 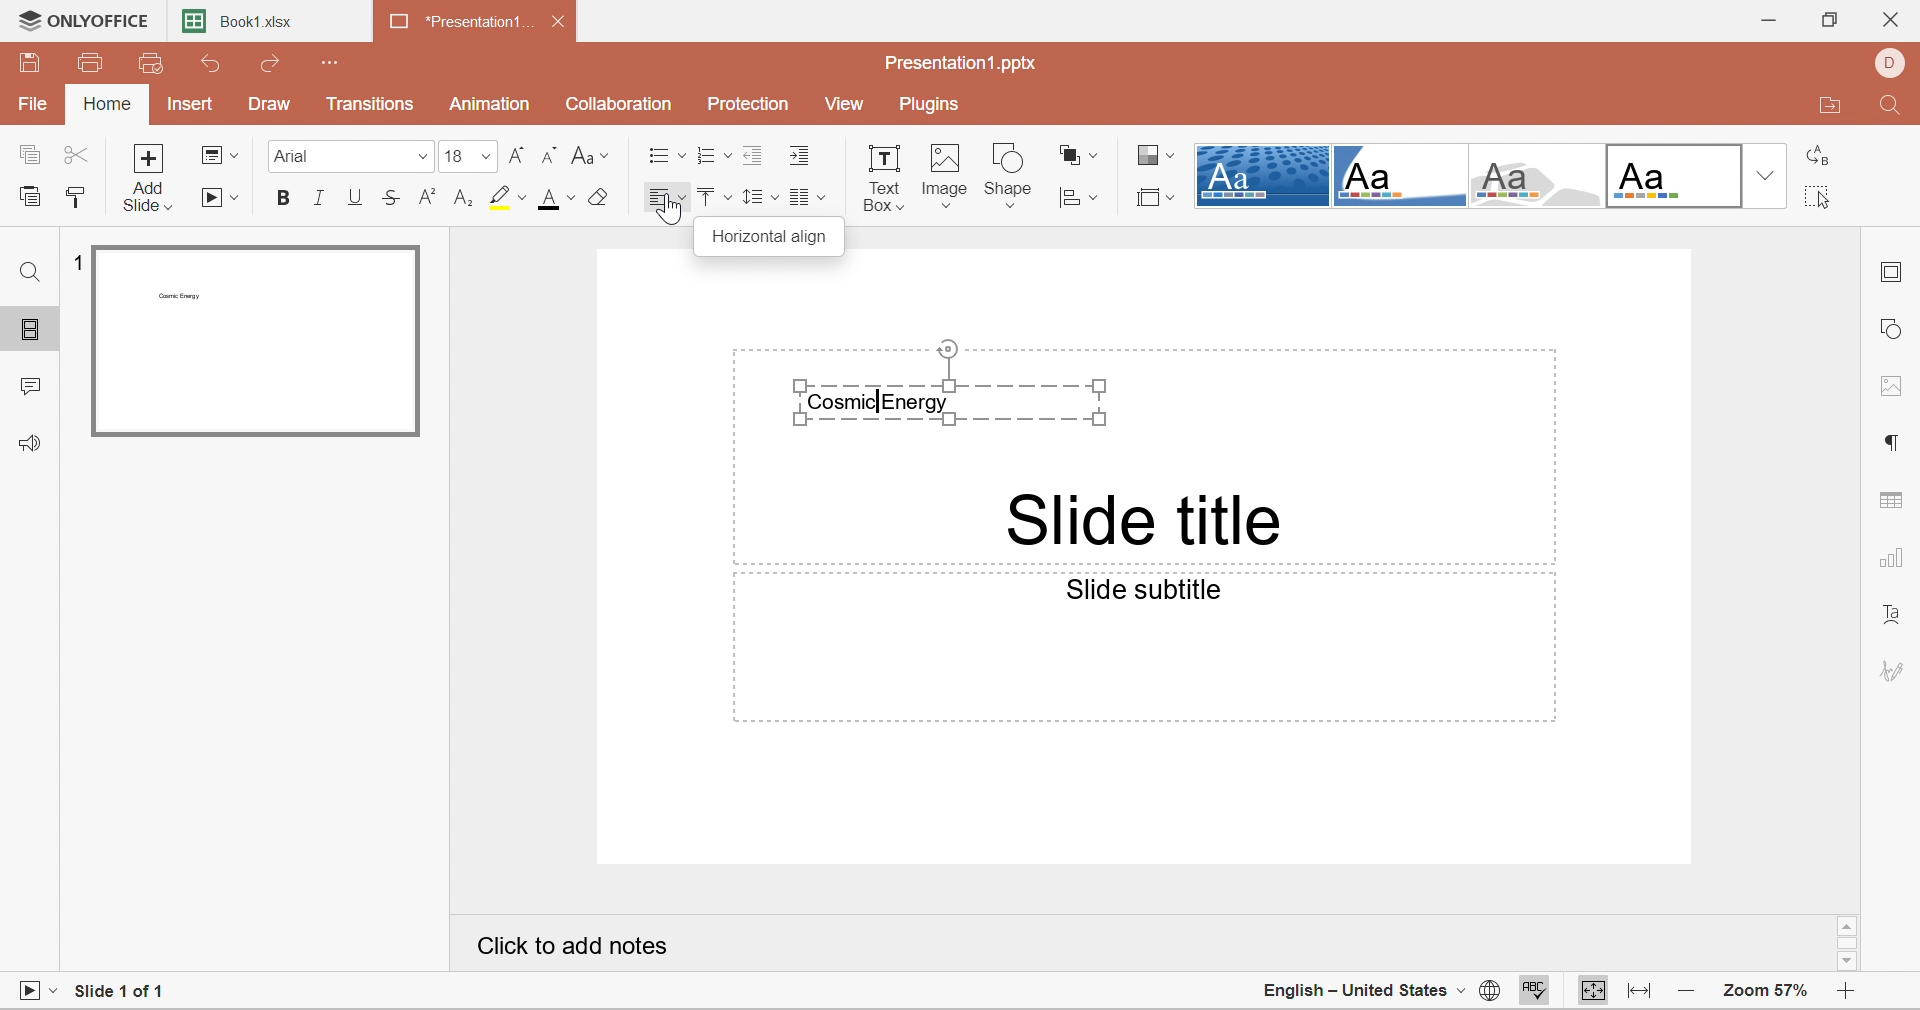 I want to click on Quick Print, so click(x=149, y=63).